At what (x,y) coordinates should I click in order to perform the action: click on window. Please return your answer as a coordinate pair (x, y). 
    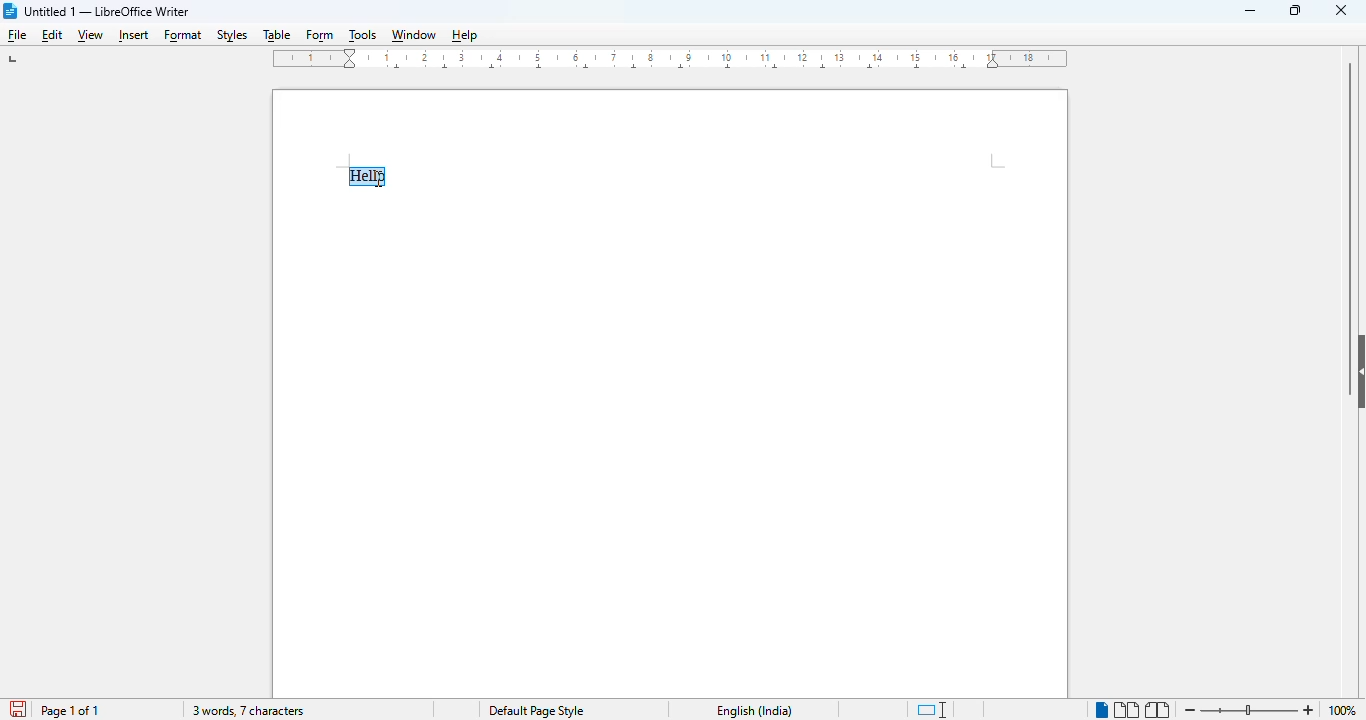
    Looking at the image, I should click on (413, 35).